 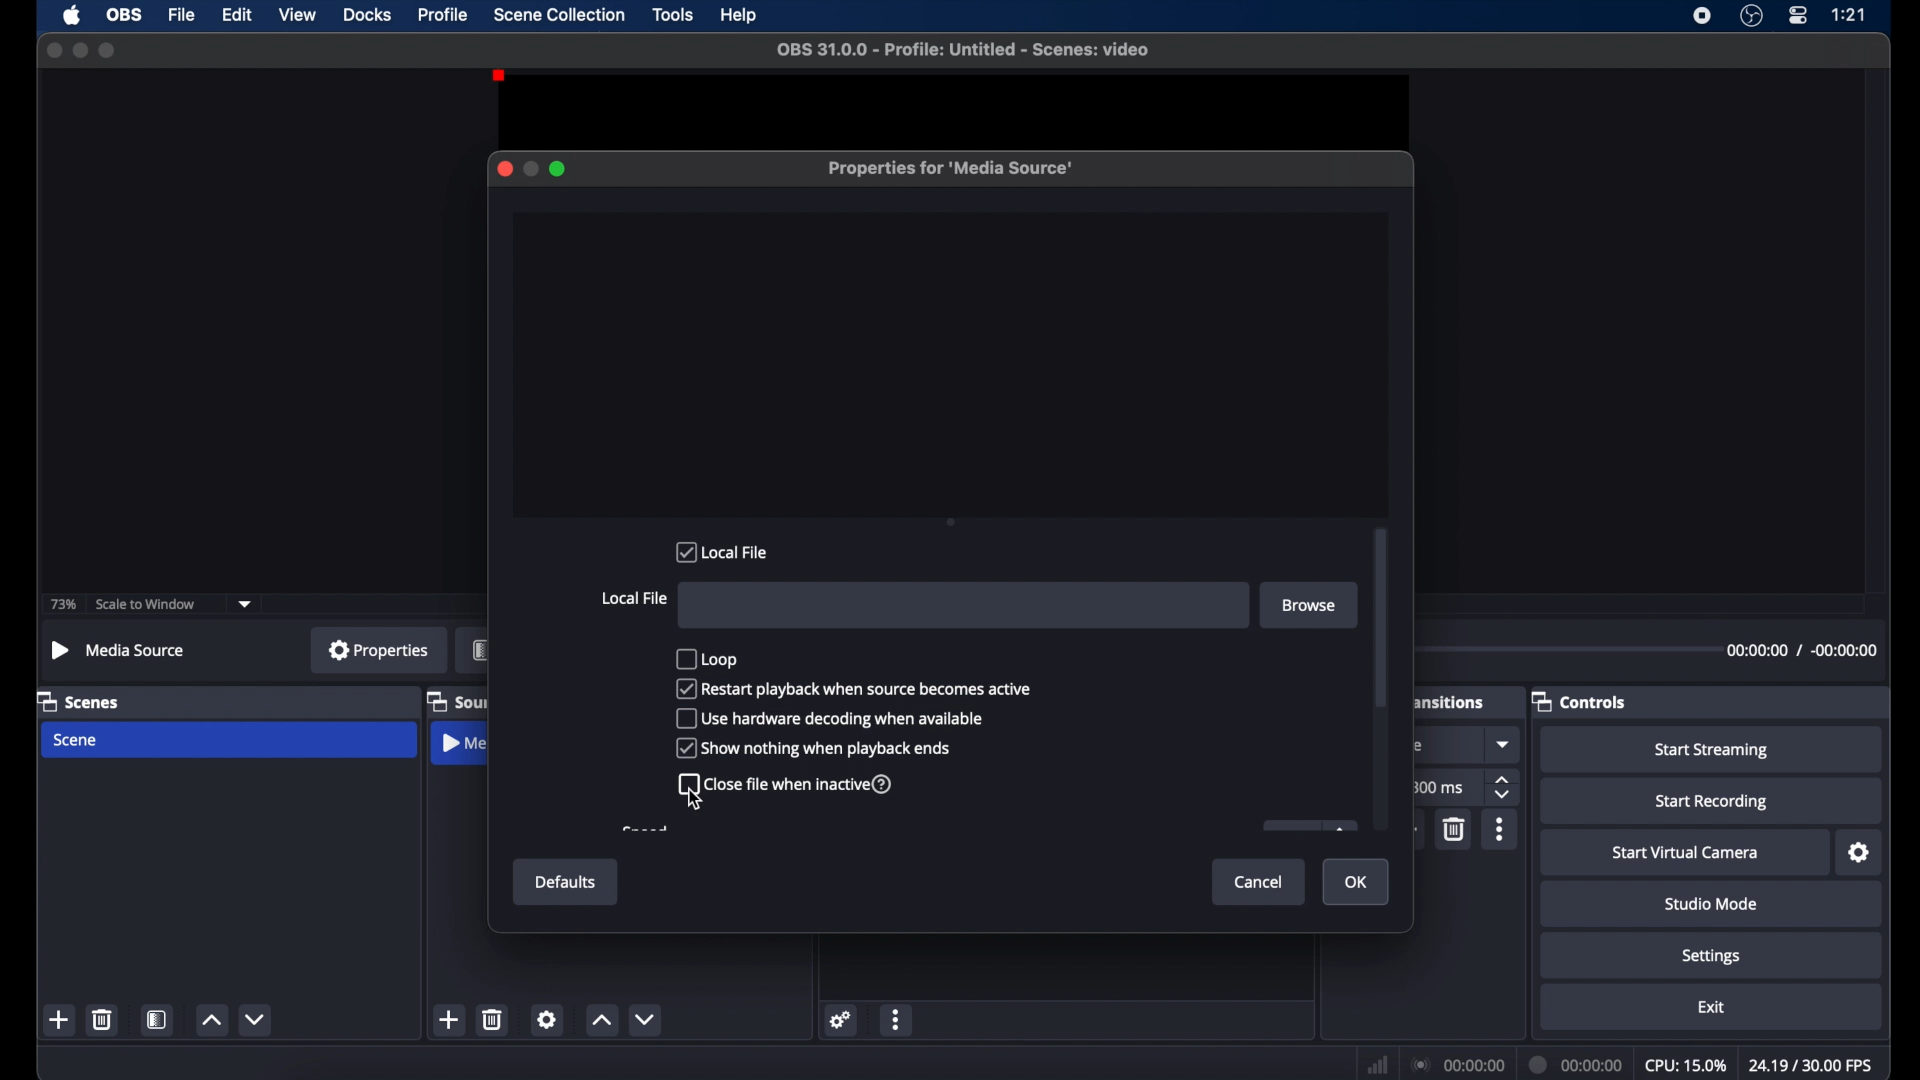 I want to click on close, so click(x=53, y=50).